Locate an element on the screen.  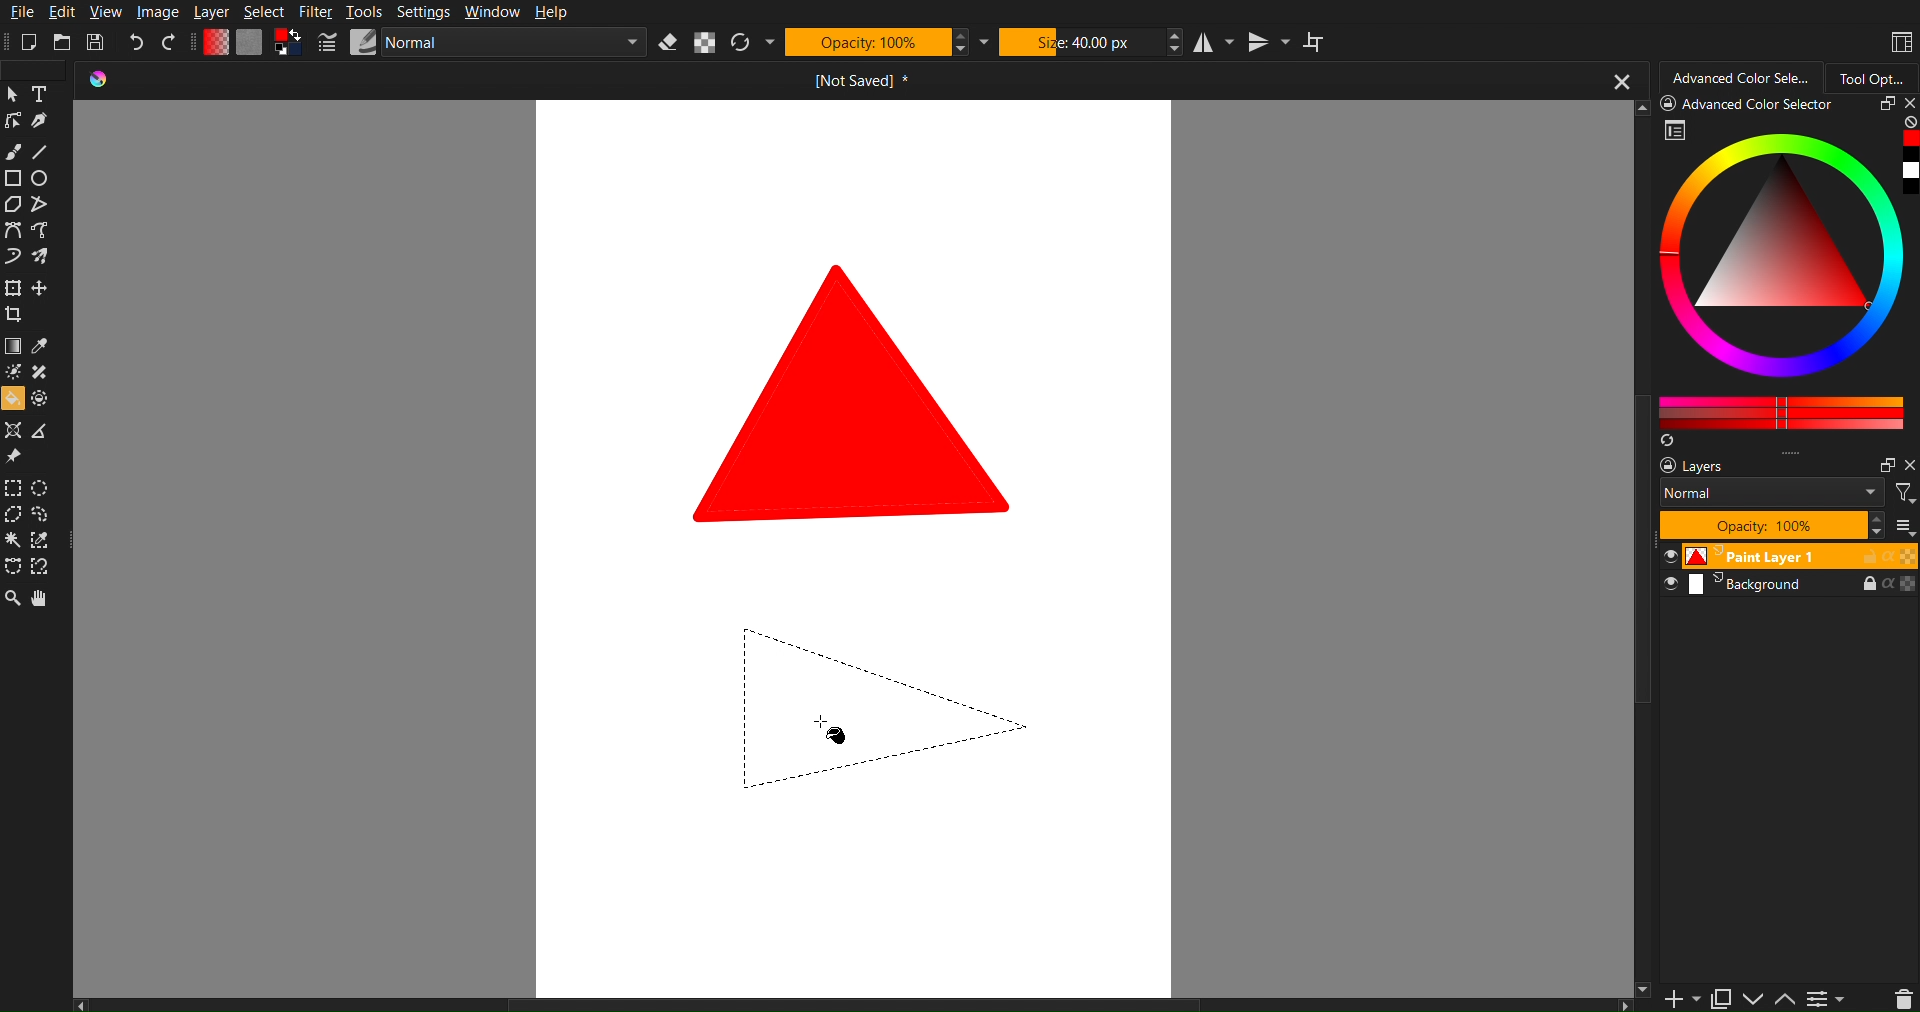
Shapper is located at coordinates (12, 431).